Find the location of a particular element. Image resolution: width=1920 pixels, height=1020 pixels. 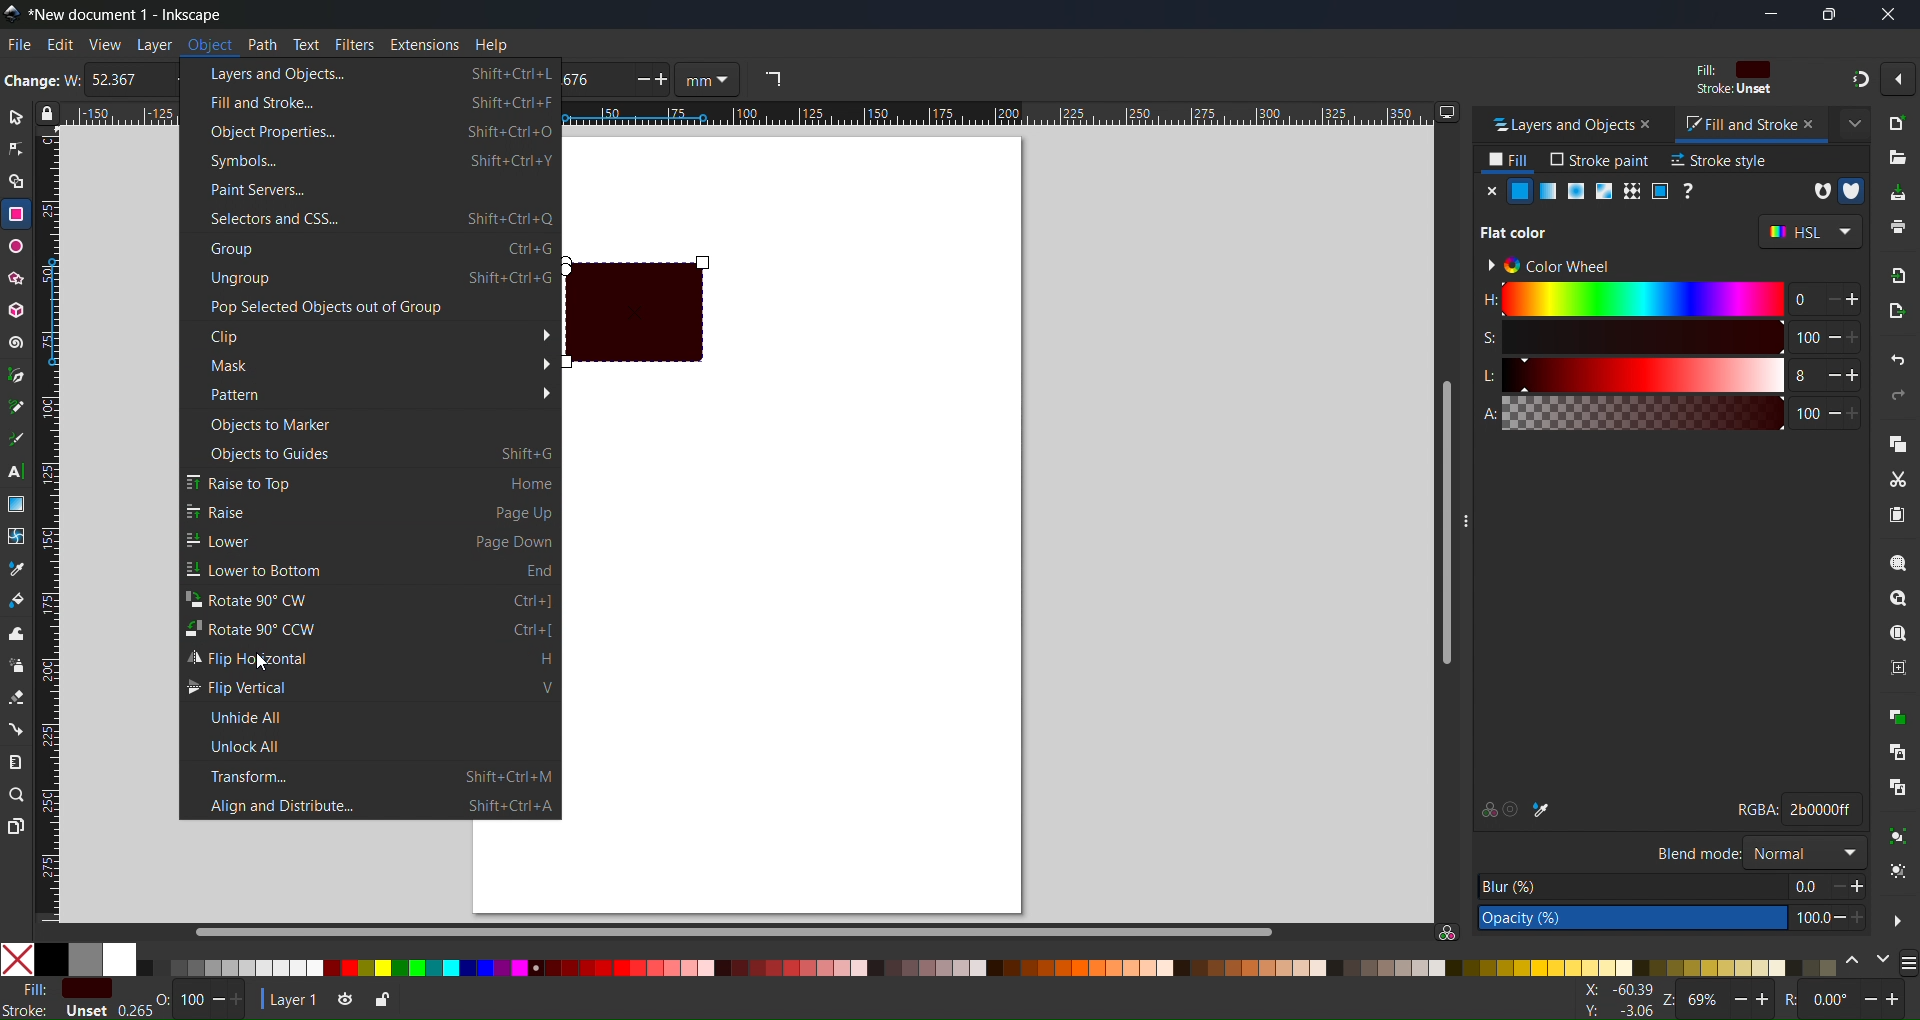

Flip Vertical is located at coordinates (372, 687).